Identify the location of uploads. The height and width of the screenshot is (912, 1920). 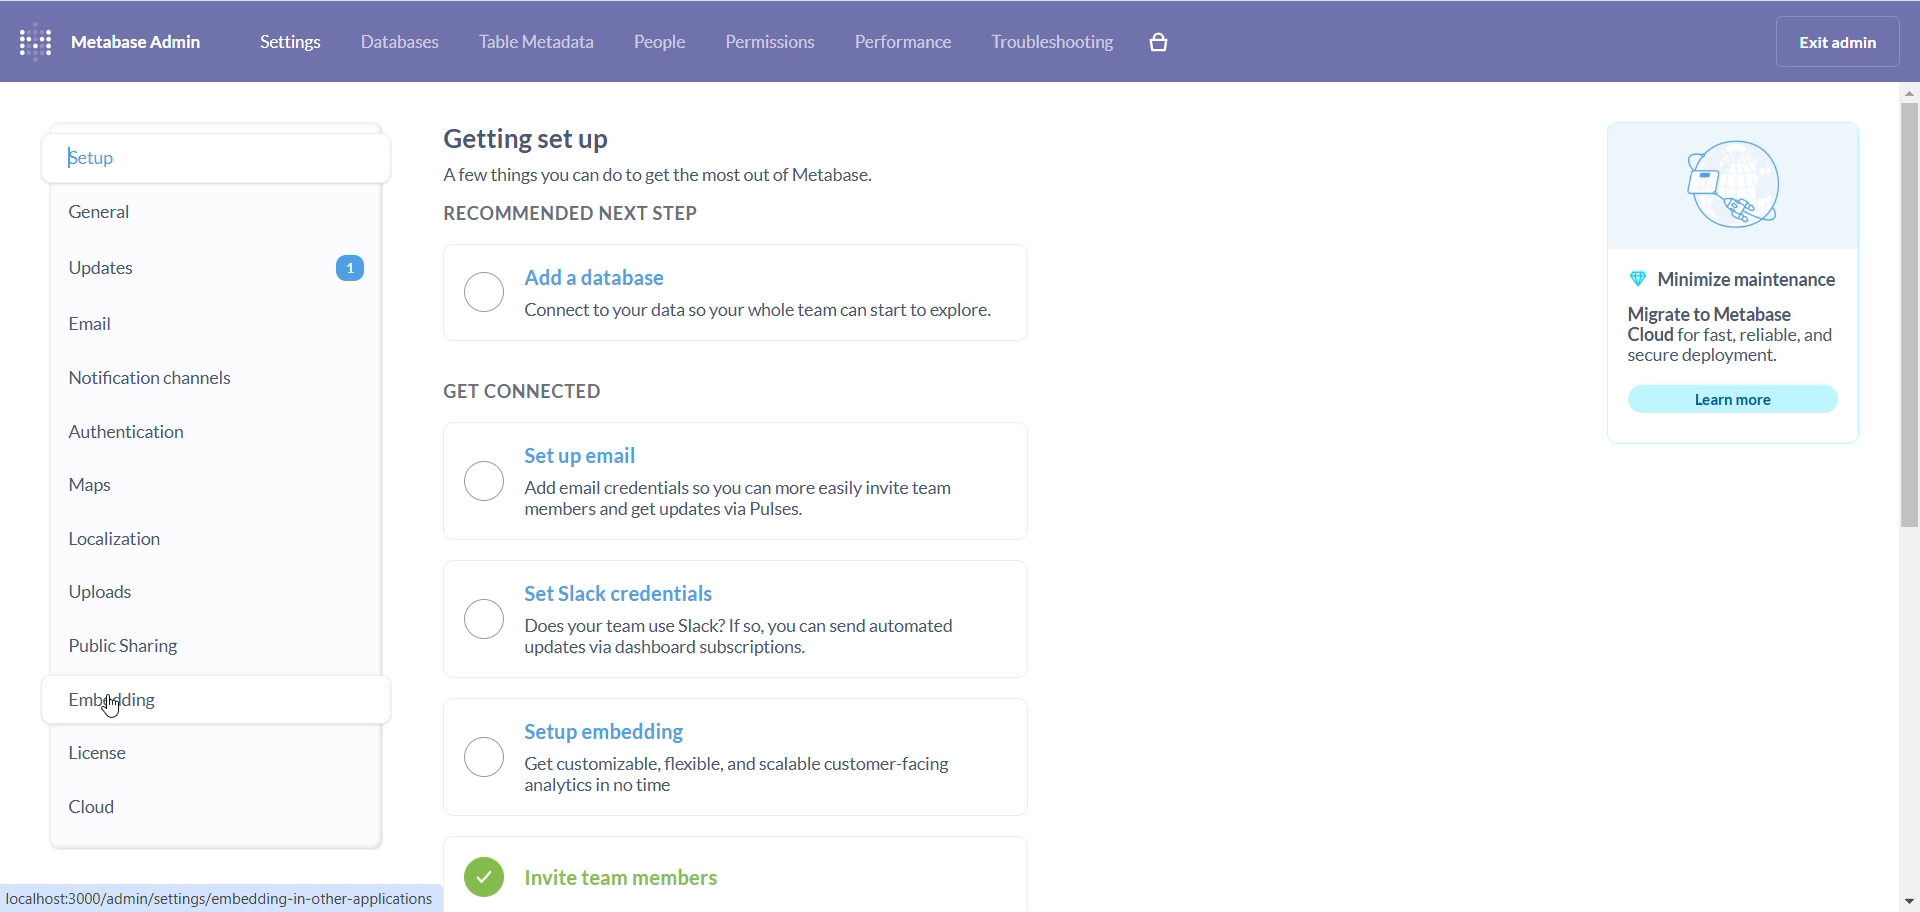
(193, 601).